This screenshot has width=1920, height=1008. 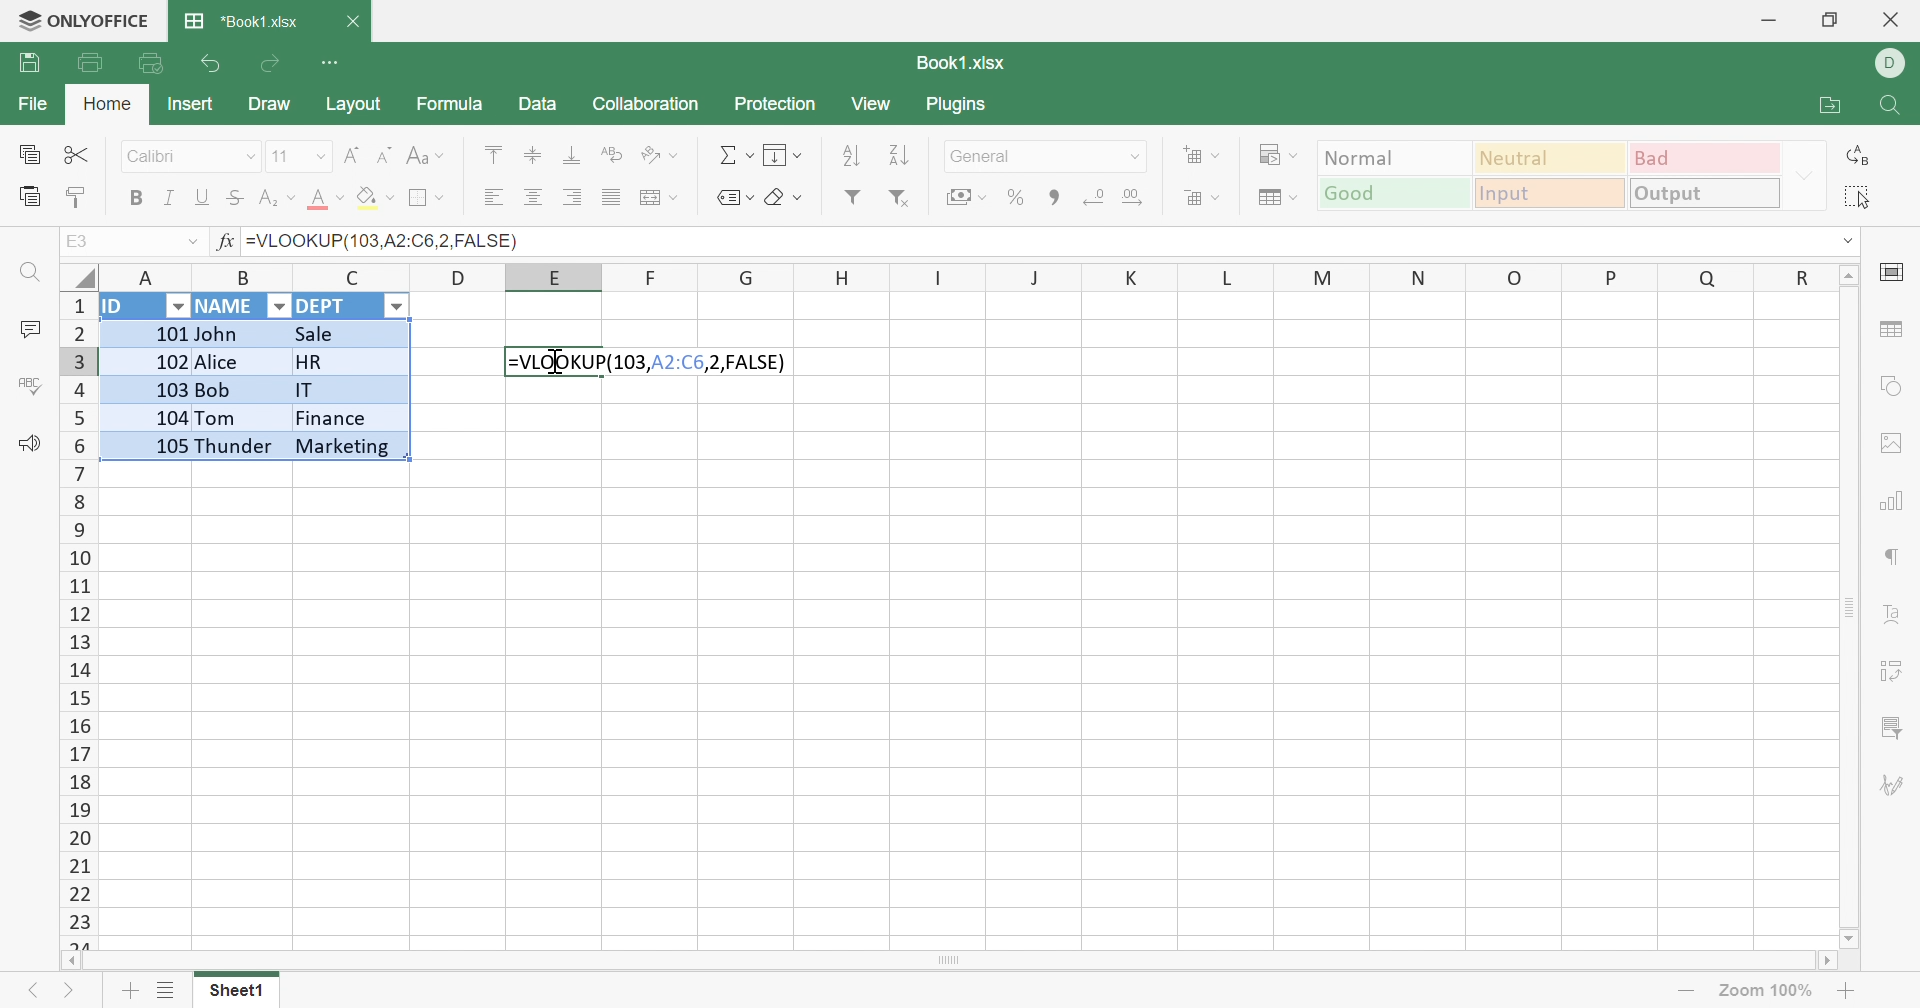 I want to click on Font color, so click(x=327, y=199).